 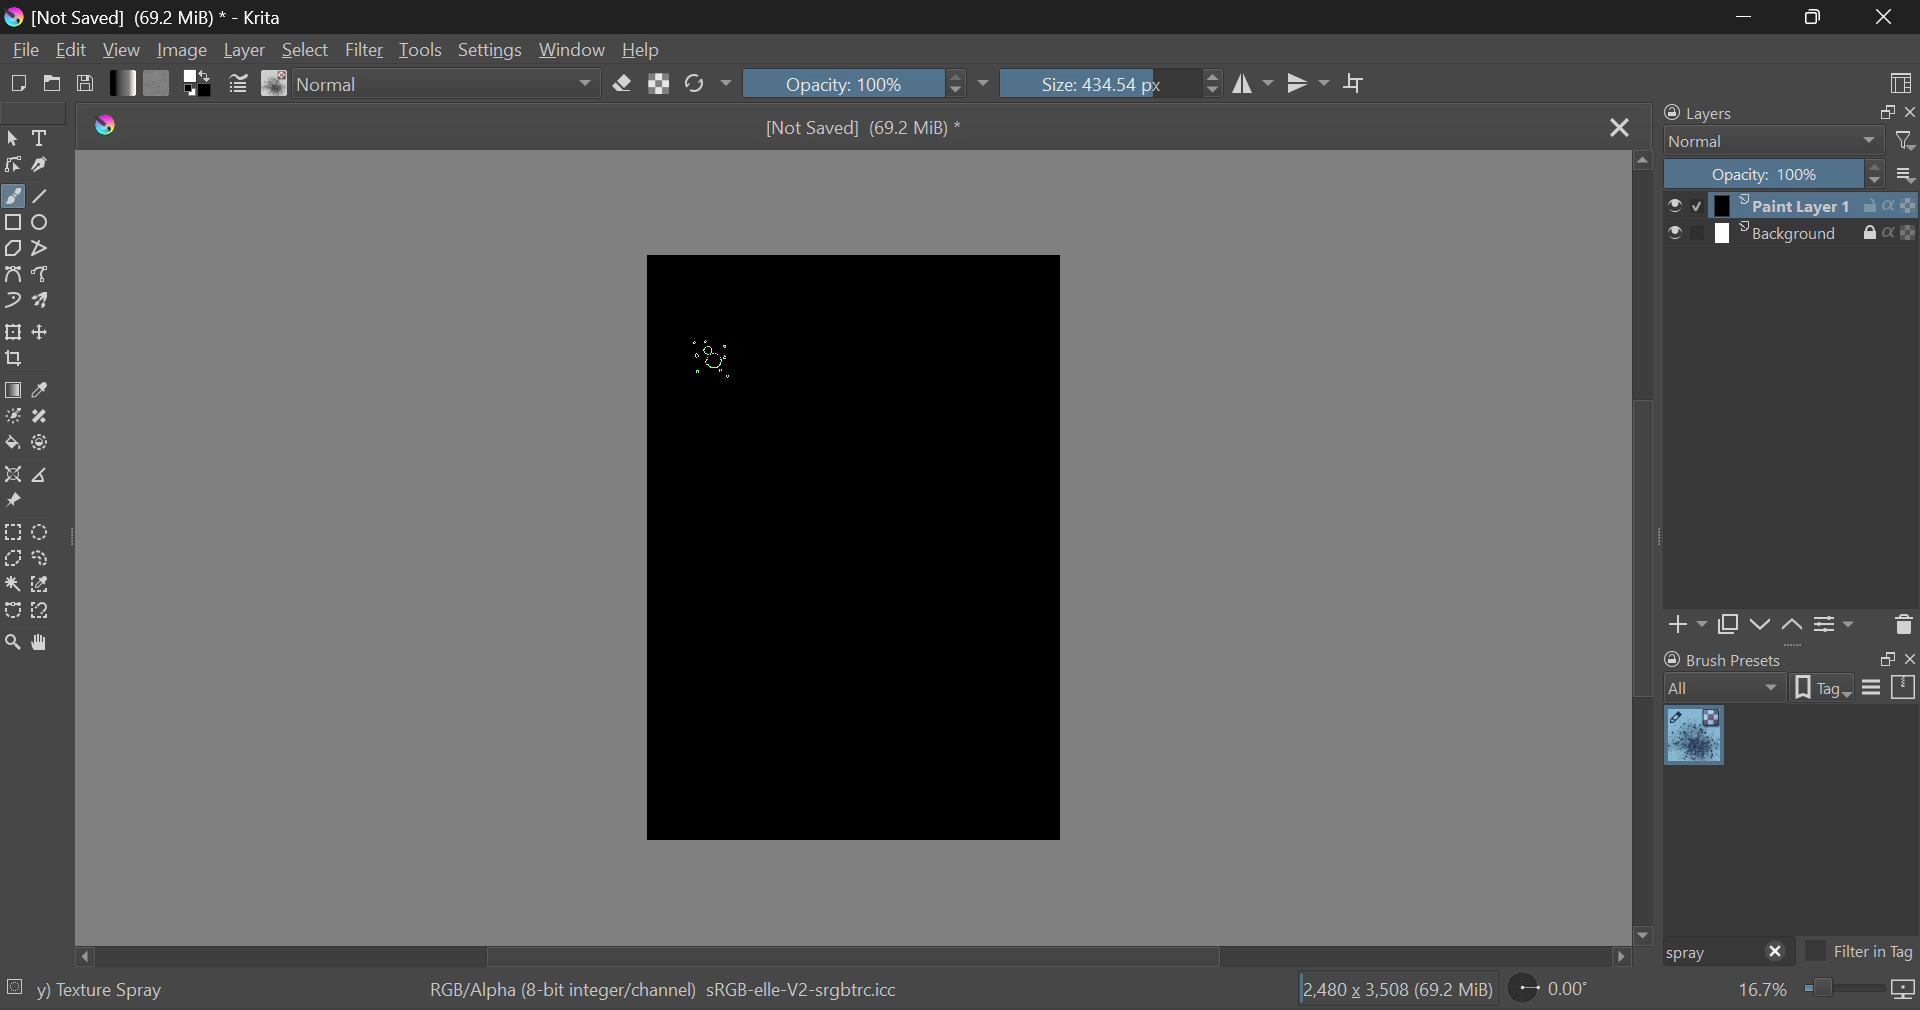 What do you see at coordinates (12, 582) in the screenshot?
I see `Continuous Fill` at bounding box center [12, 582].